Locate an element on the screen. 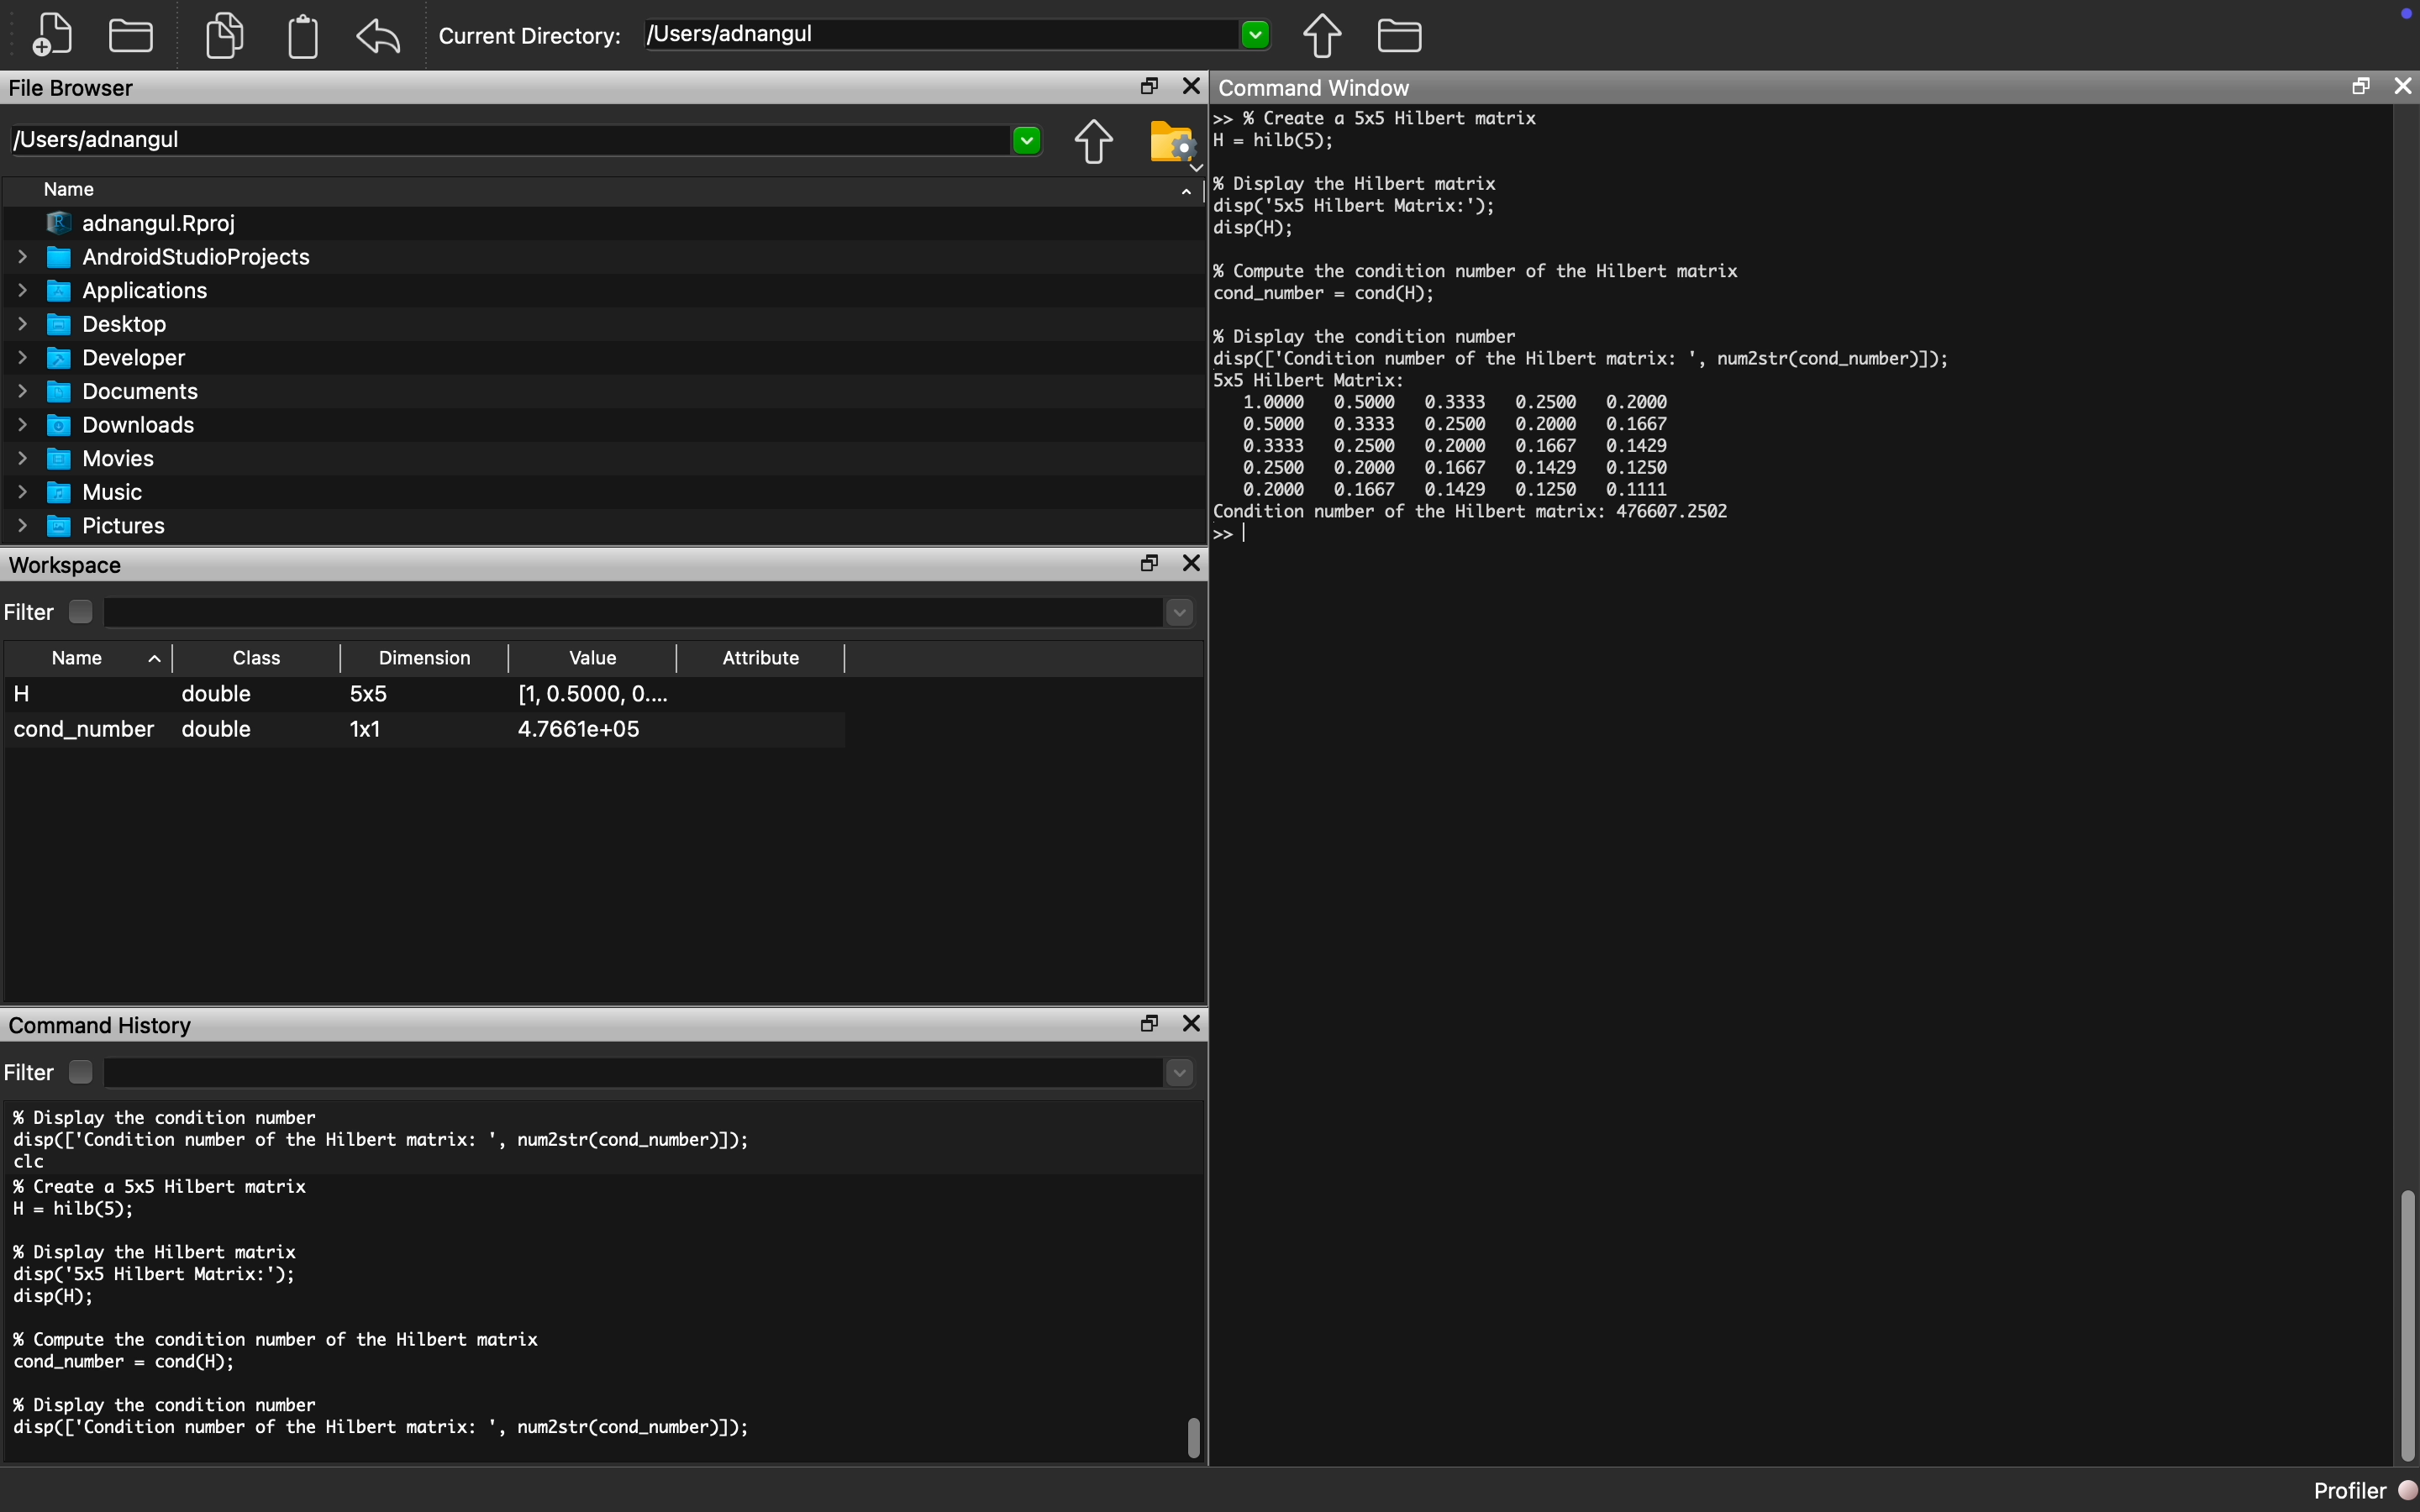  Pictures is located at coordinates (95, 525).